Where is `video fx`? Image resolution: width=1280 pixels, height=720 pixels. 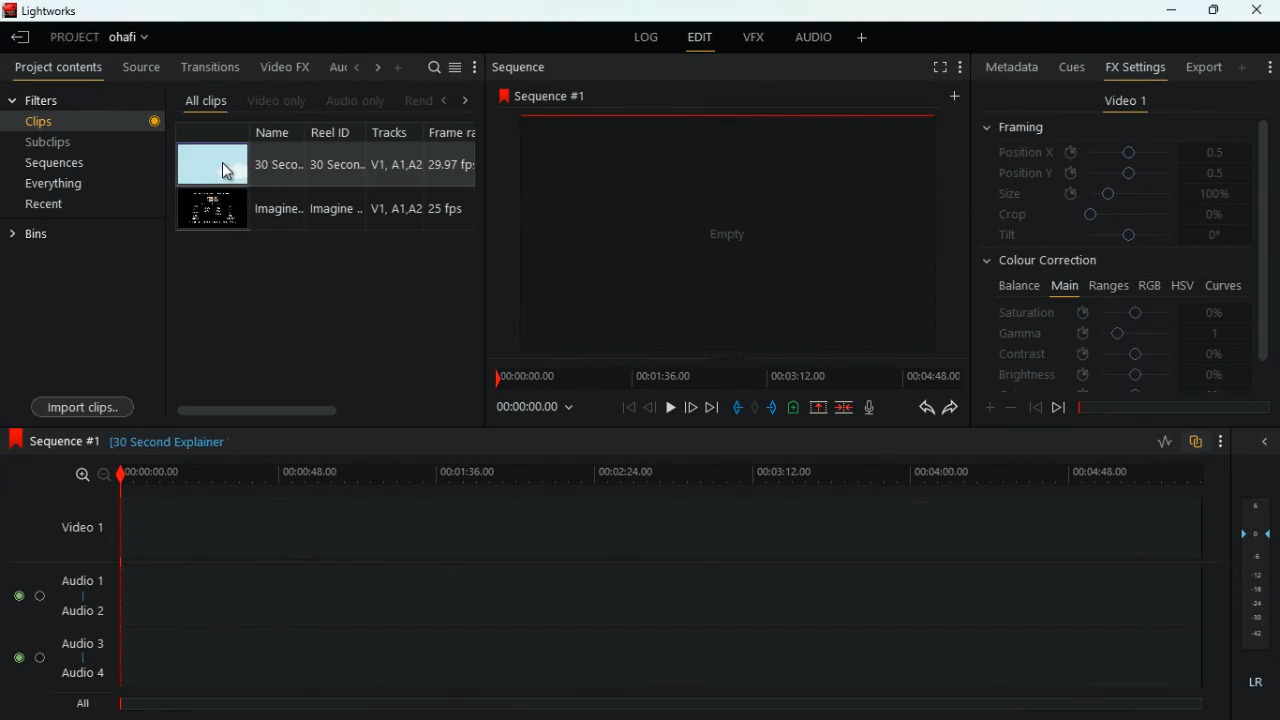 video fx is located at coordinates (283, 67).